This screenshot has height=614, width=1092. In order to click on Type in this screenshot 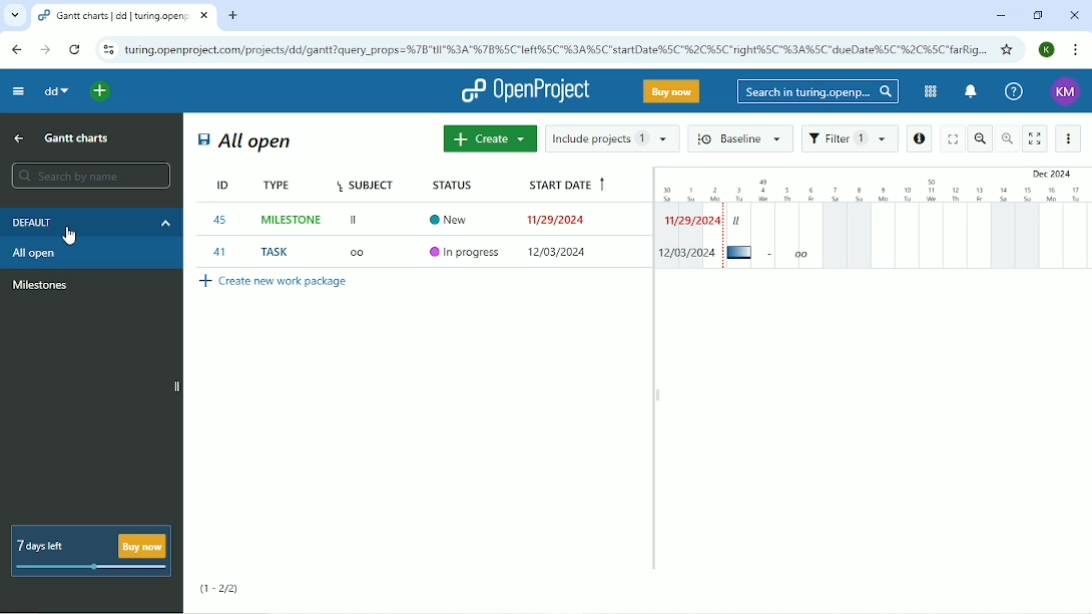, I will do `click(289, 219)`.